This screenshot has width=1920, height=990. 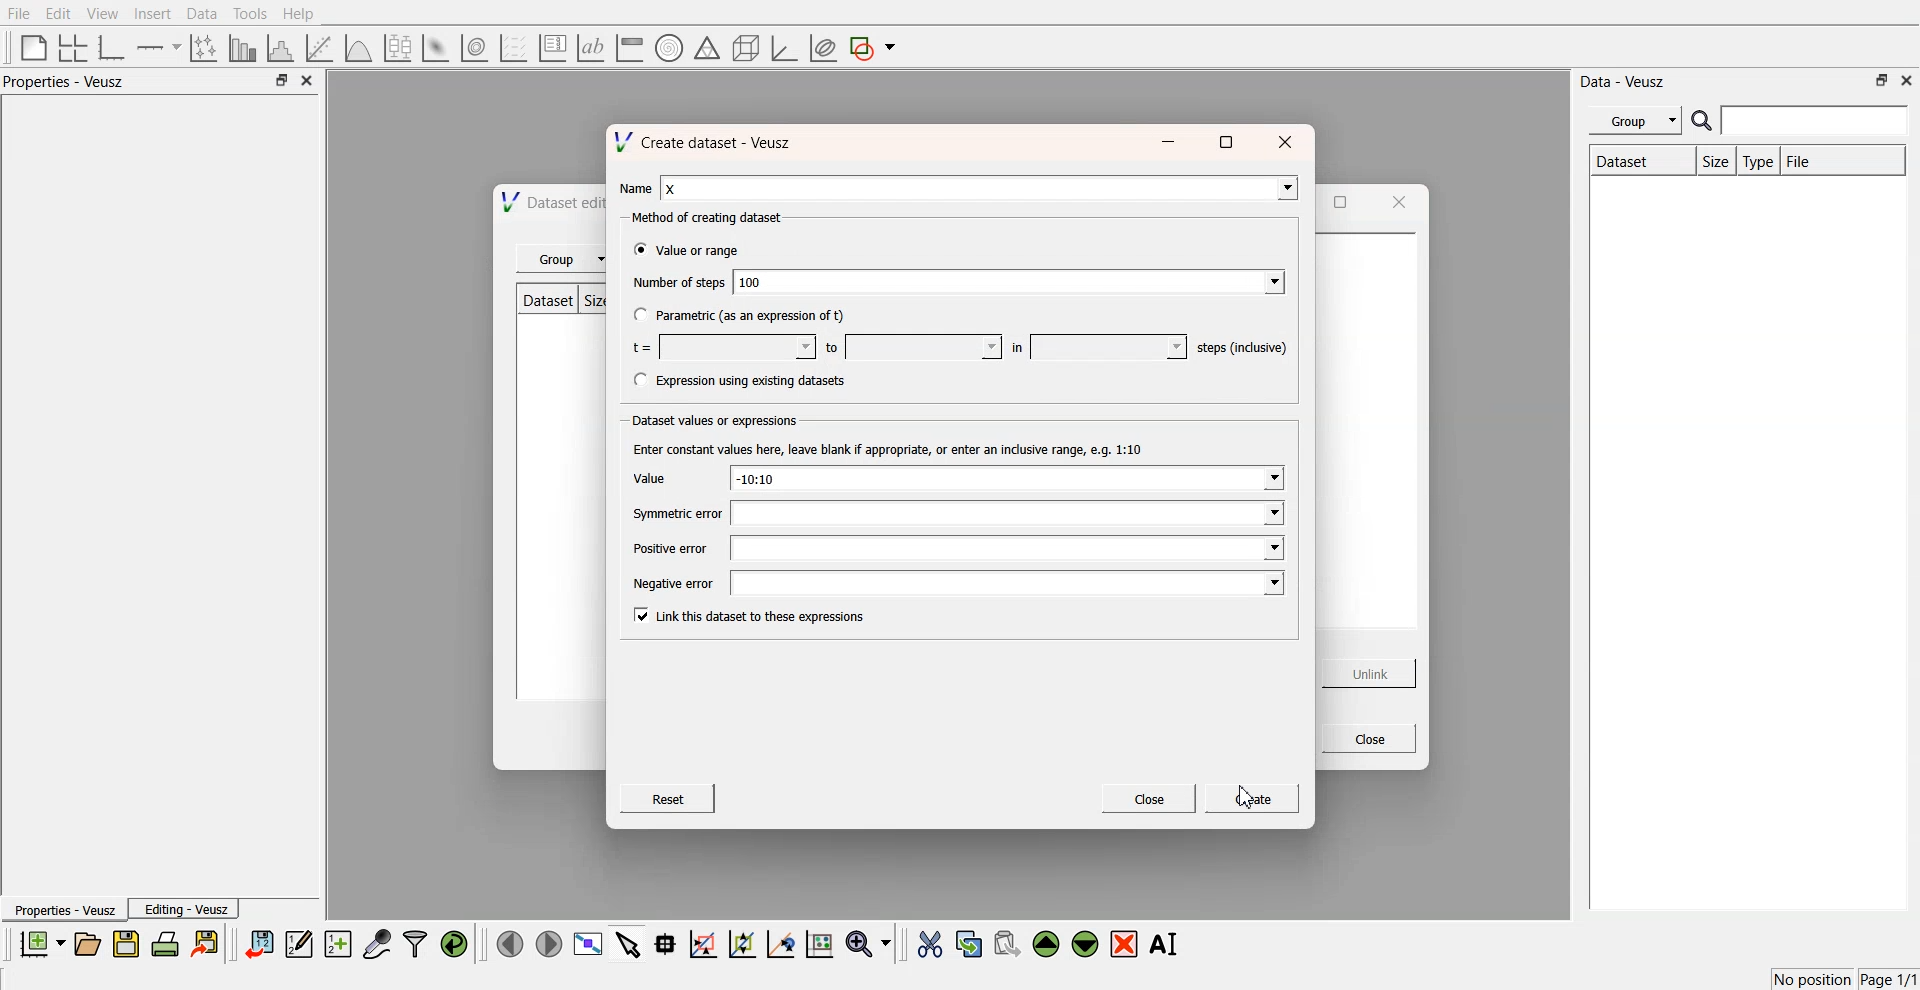 What do you see at coordinates (563, 260) in the screenshot?
I see `Group ~~` at bounding box center [563, 260].